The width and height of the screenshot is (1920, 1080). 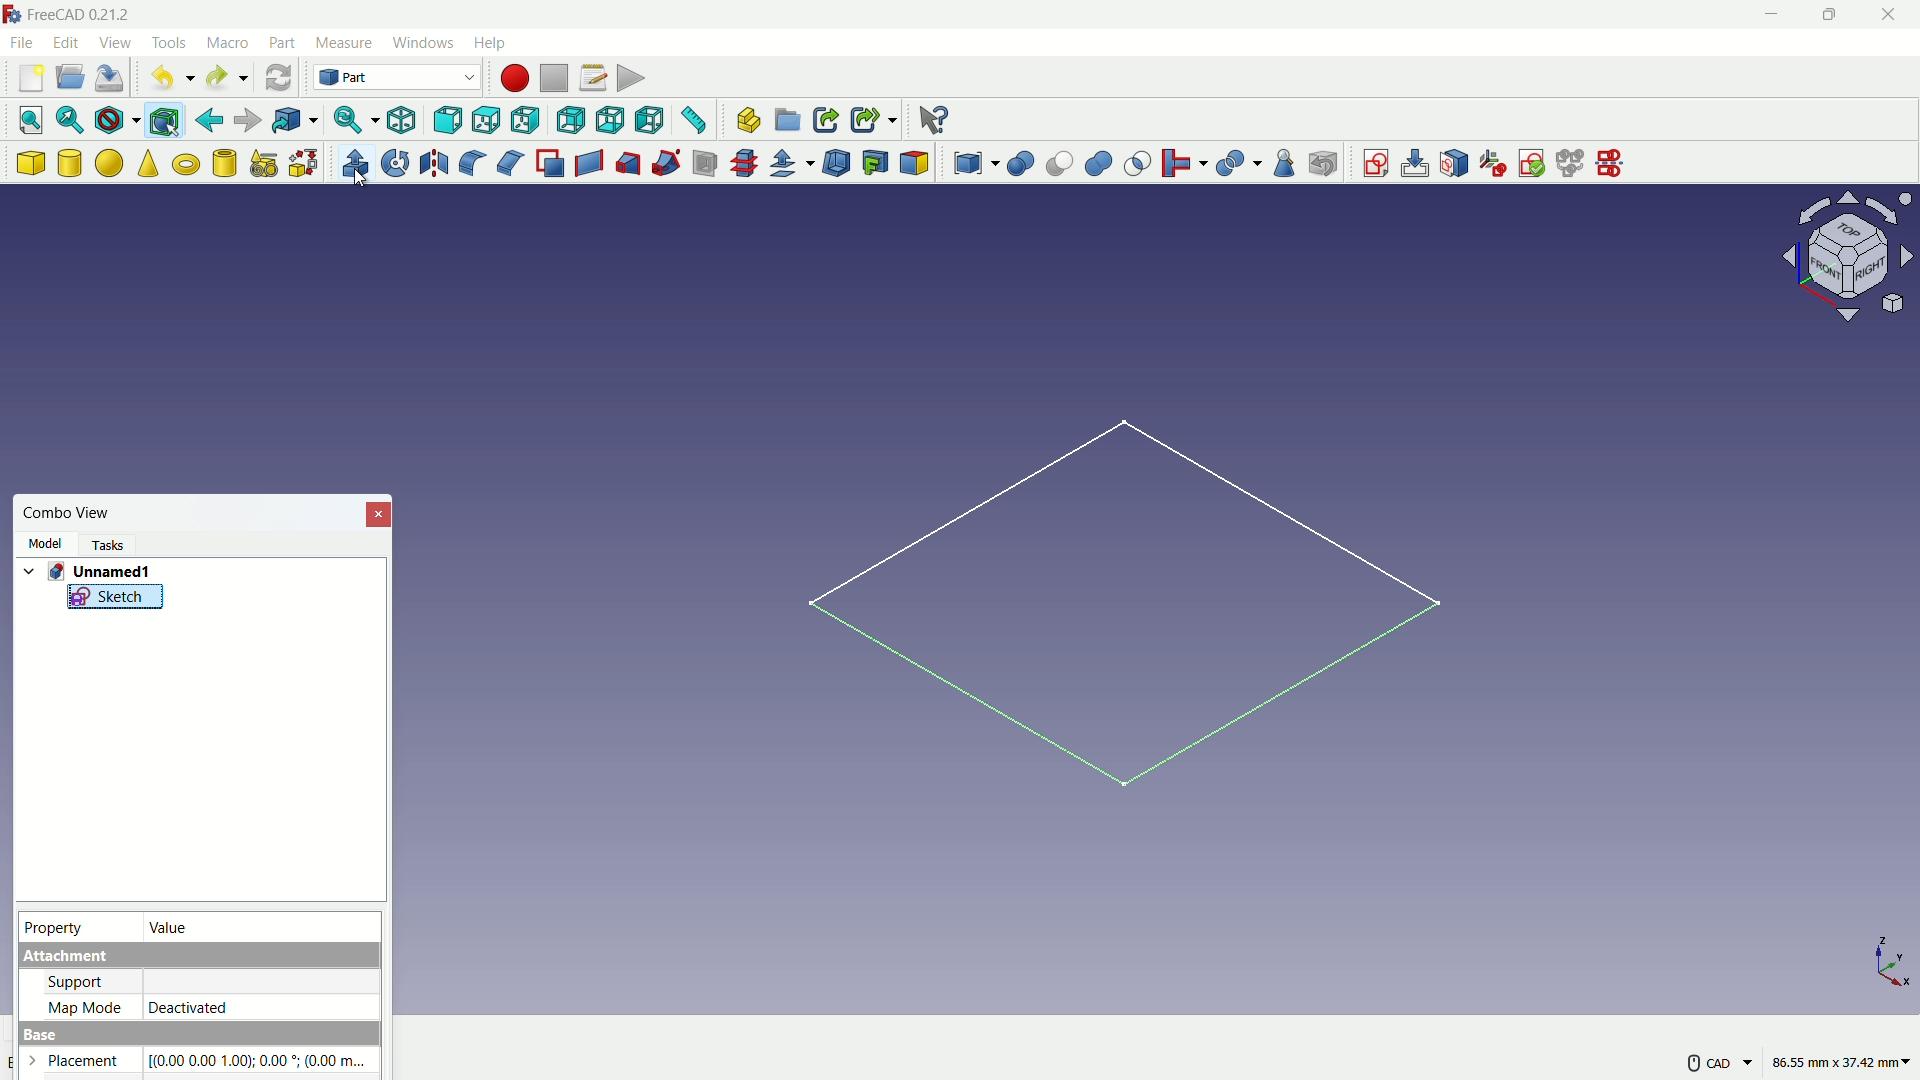 What do you see at coordinates (377, 515) in the screenshot?
I see `Close` at bounding box center [377, 515].